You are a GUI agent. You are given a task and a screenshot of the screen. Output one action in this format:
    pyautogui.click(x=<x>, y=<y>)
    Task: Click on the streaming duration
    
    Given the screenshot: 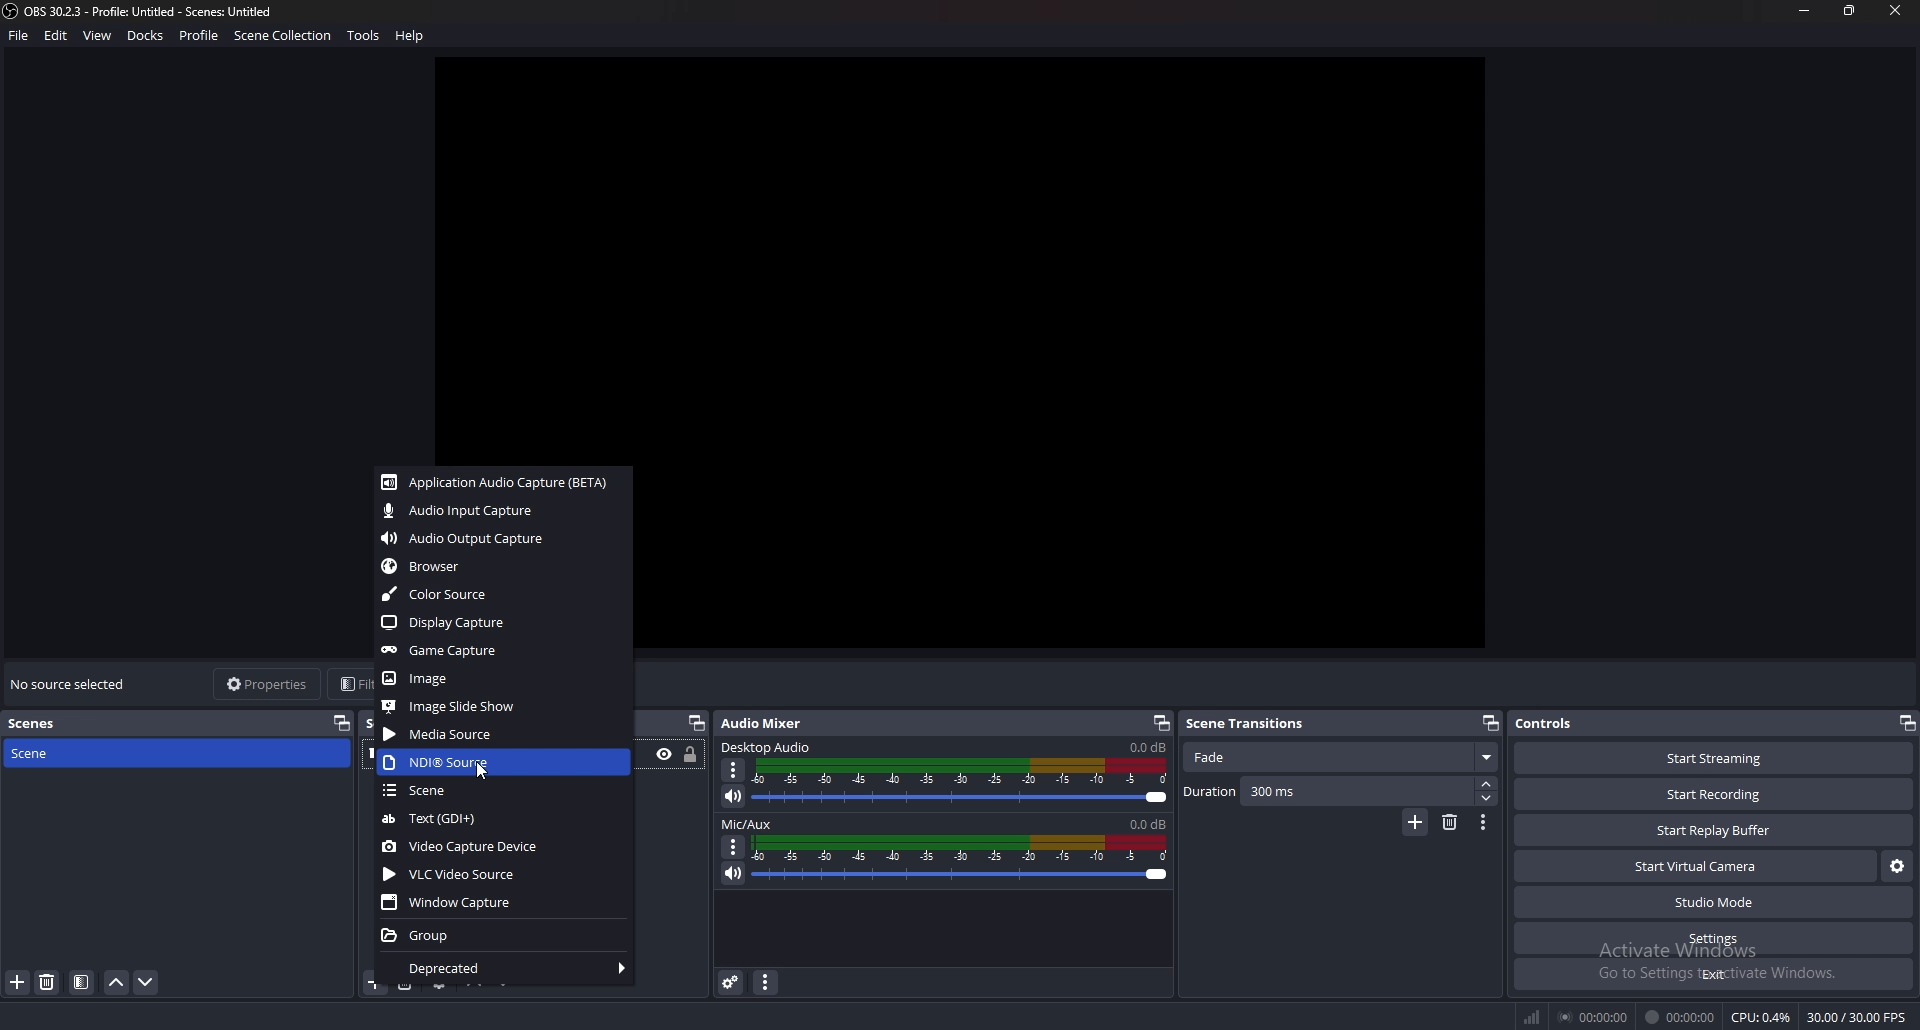 What is the action you would take?
    pyautogui.click(x=1595, y=1018)
    